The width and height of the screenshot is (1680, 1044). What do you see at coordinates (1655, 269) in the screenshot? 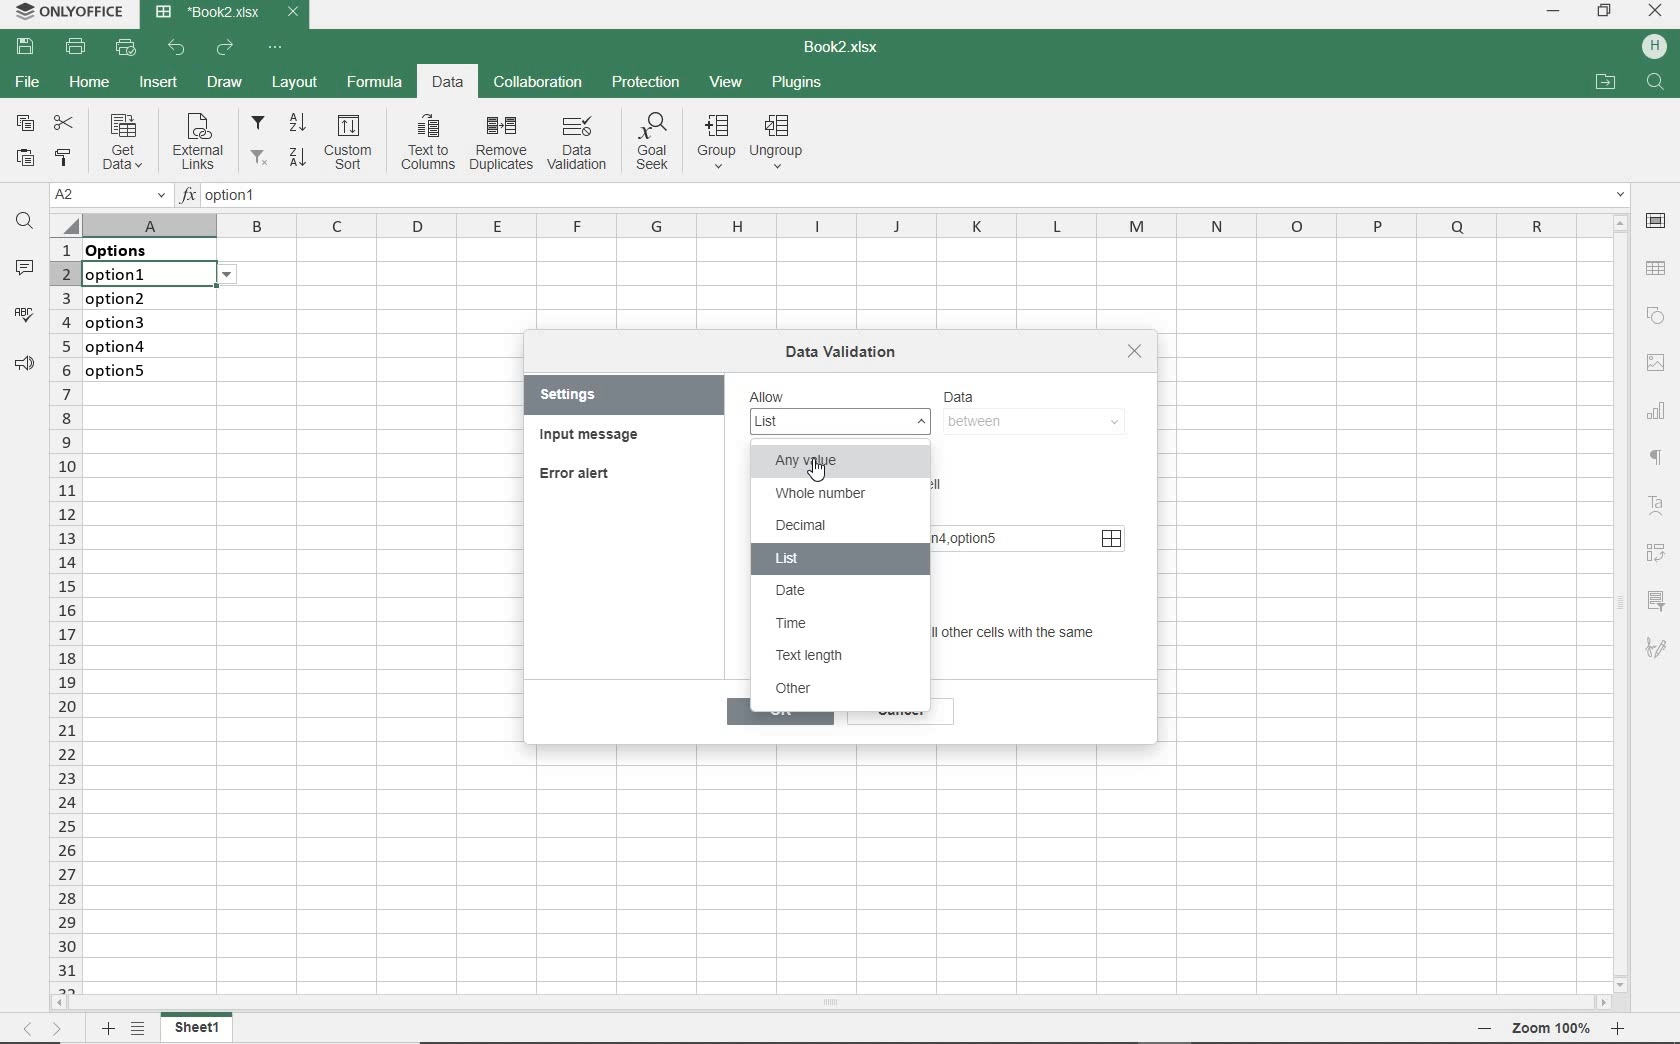
I see `TABLE` at bounding box center [1655, 269].